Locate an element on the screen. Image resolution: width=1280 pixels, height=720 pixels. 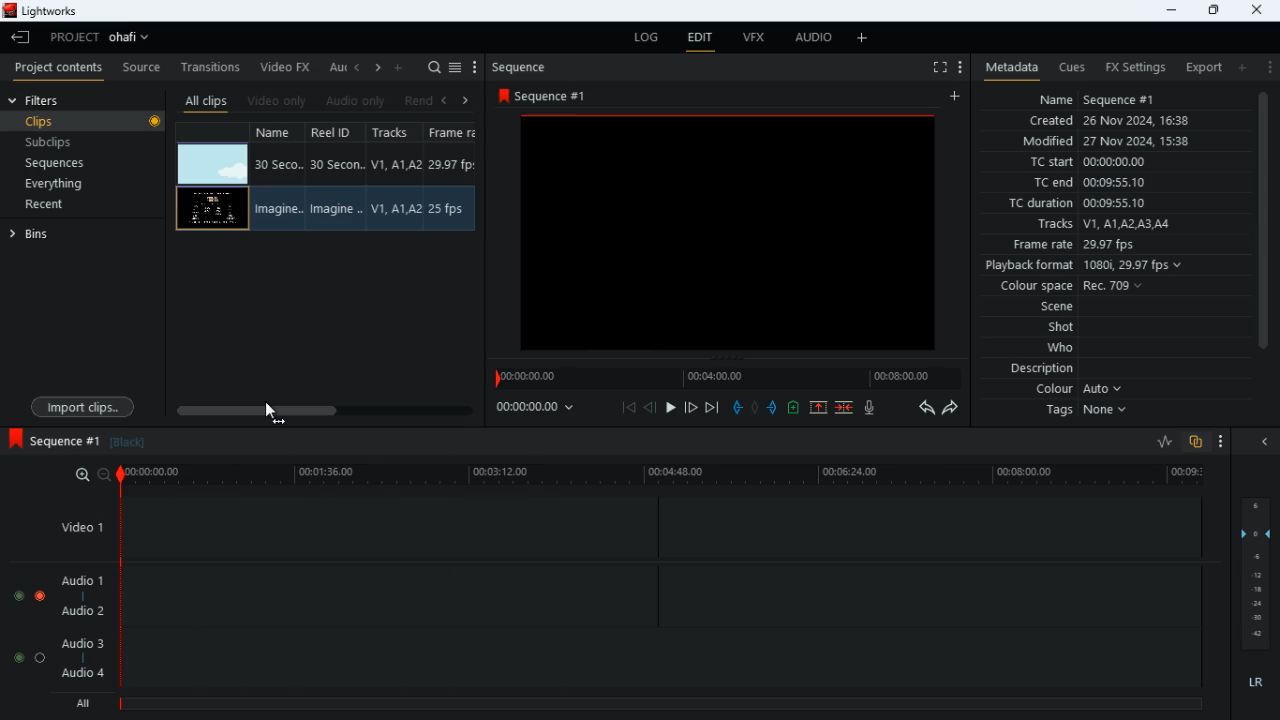
layers is located at coordinates (1254, 573).